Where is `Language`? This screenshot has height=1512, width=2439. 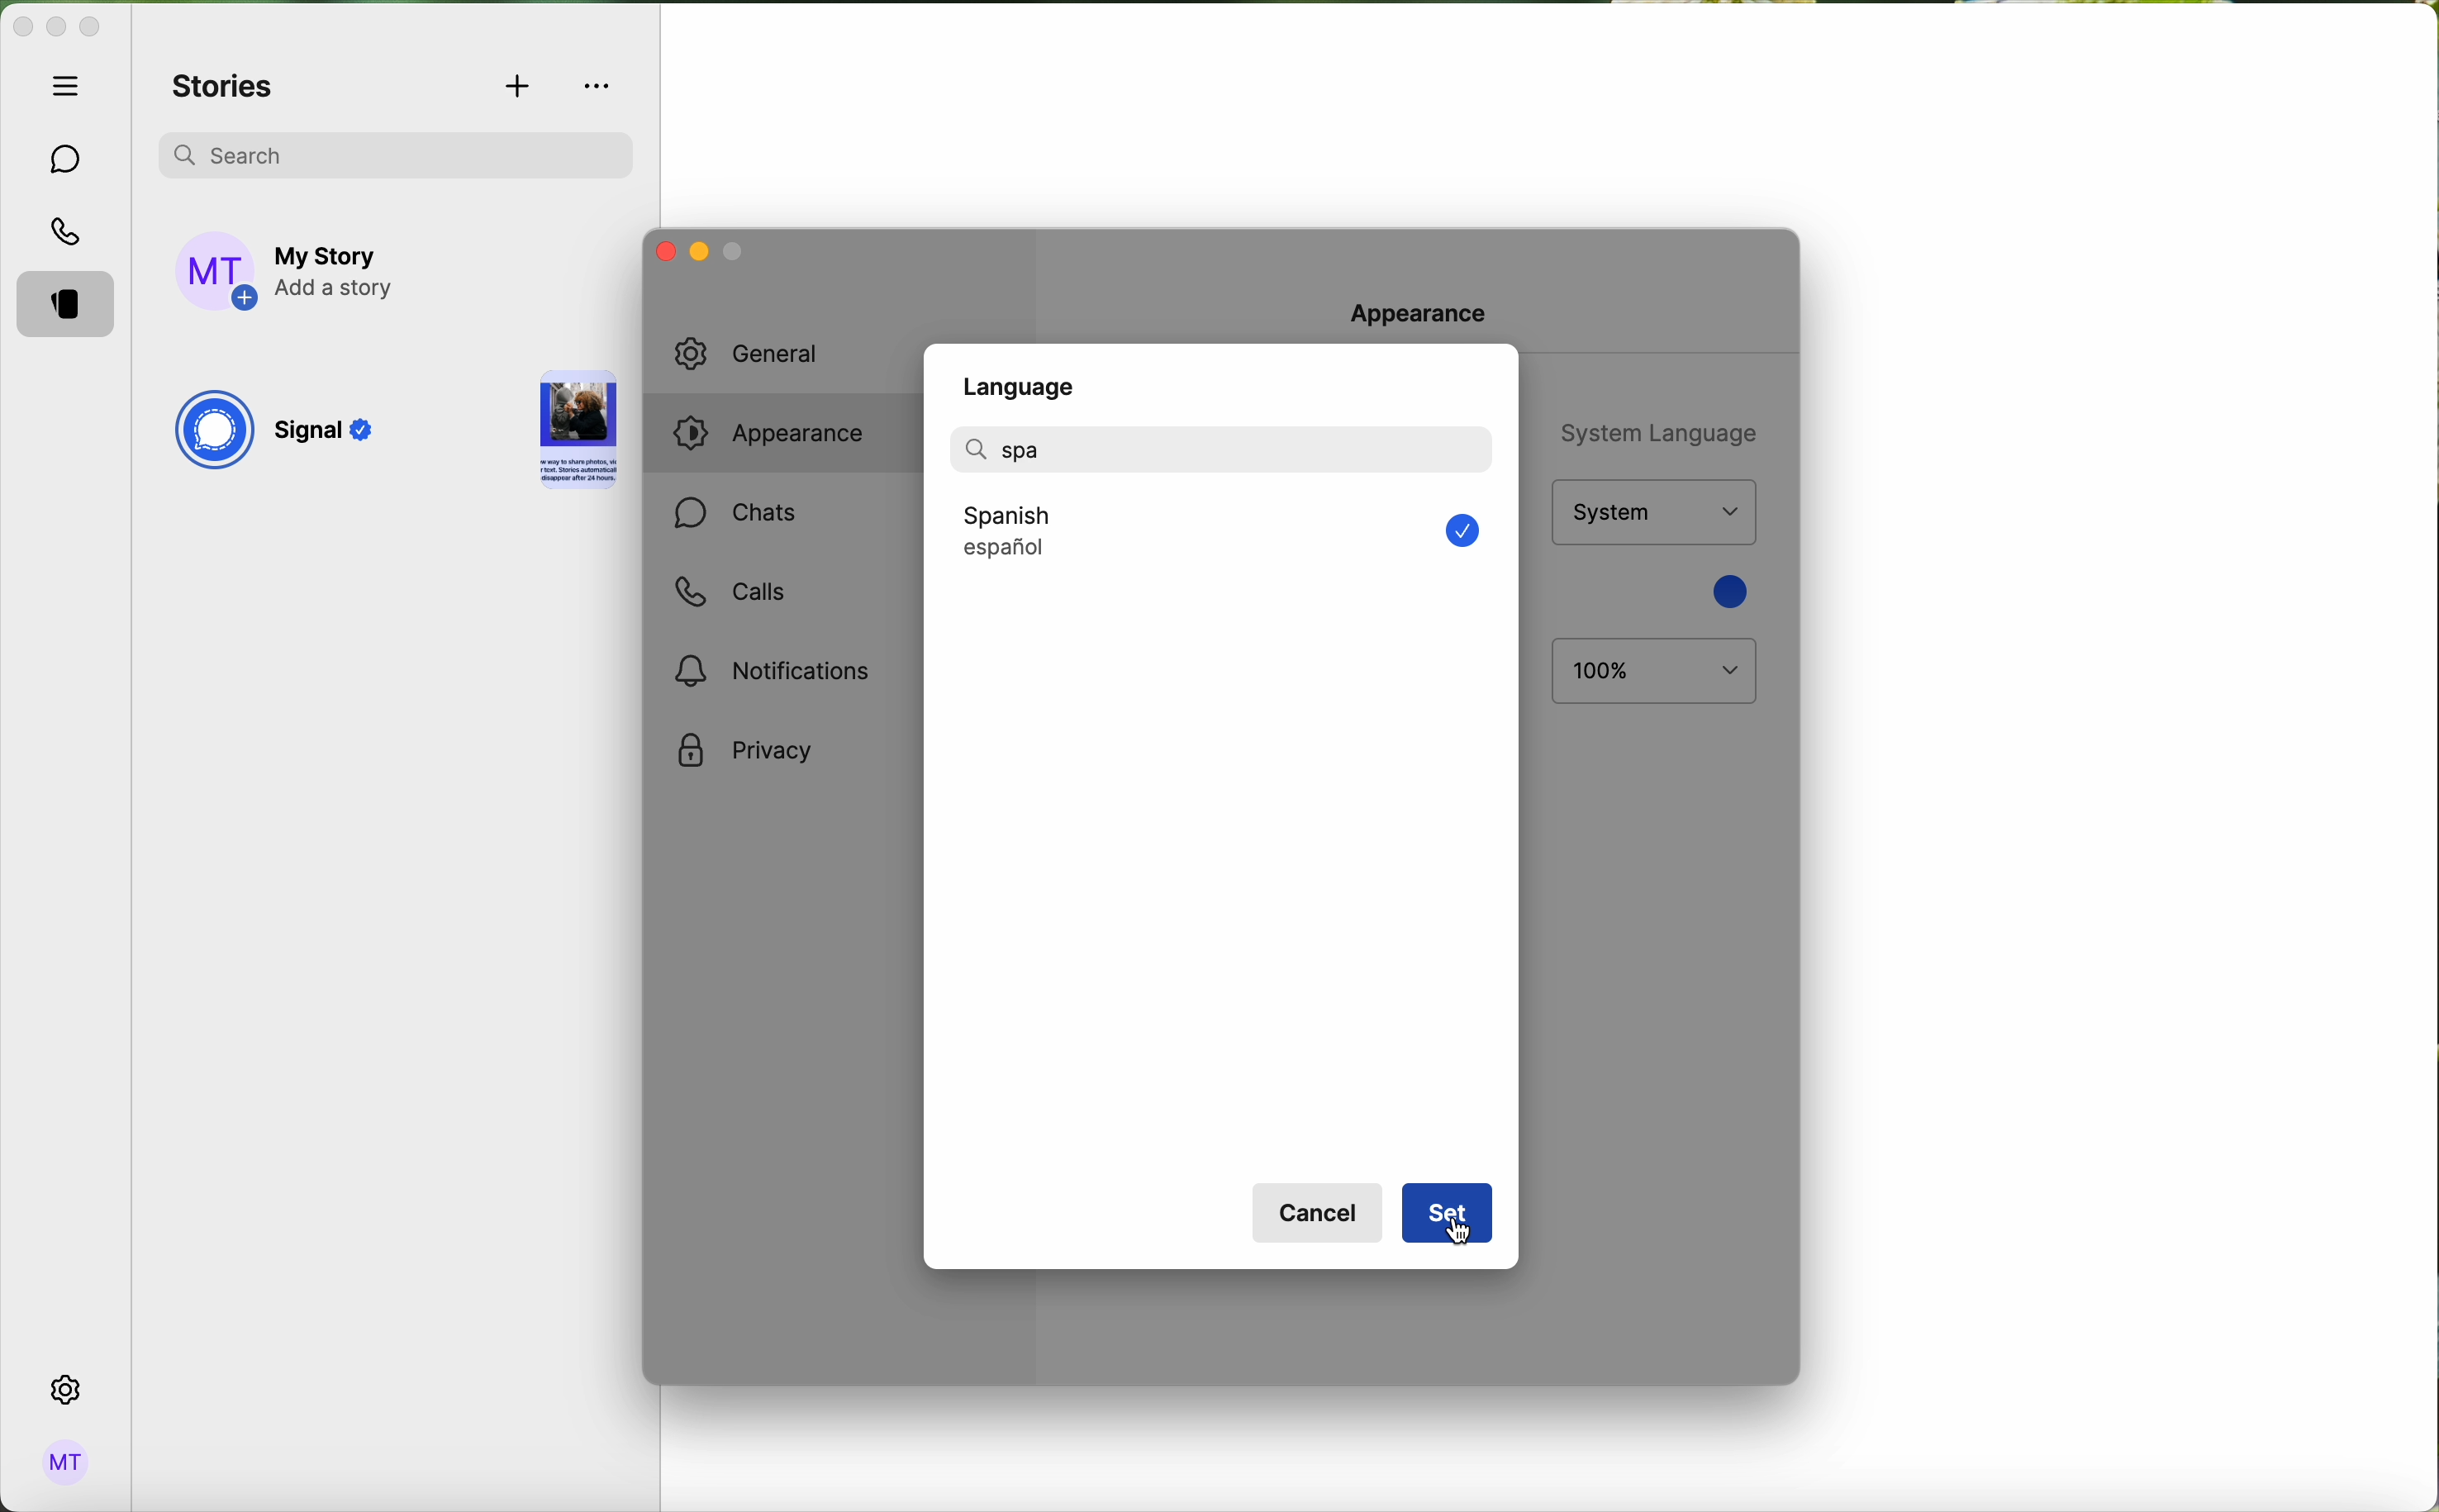
Language is located at coordinates (1024, 379).